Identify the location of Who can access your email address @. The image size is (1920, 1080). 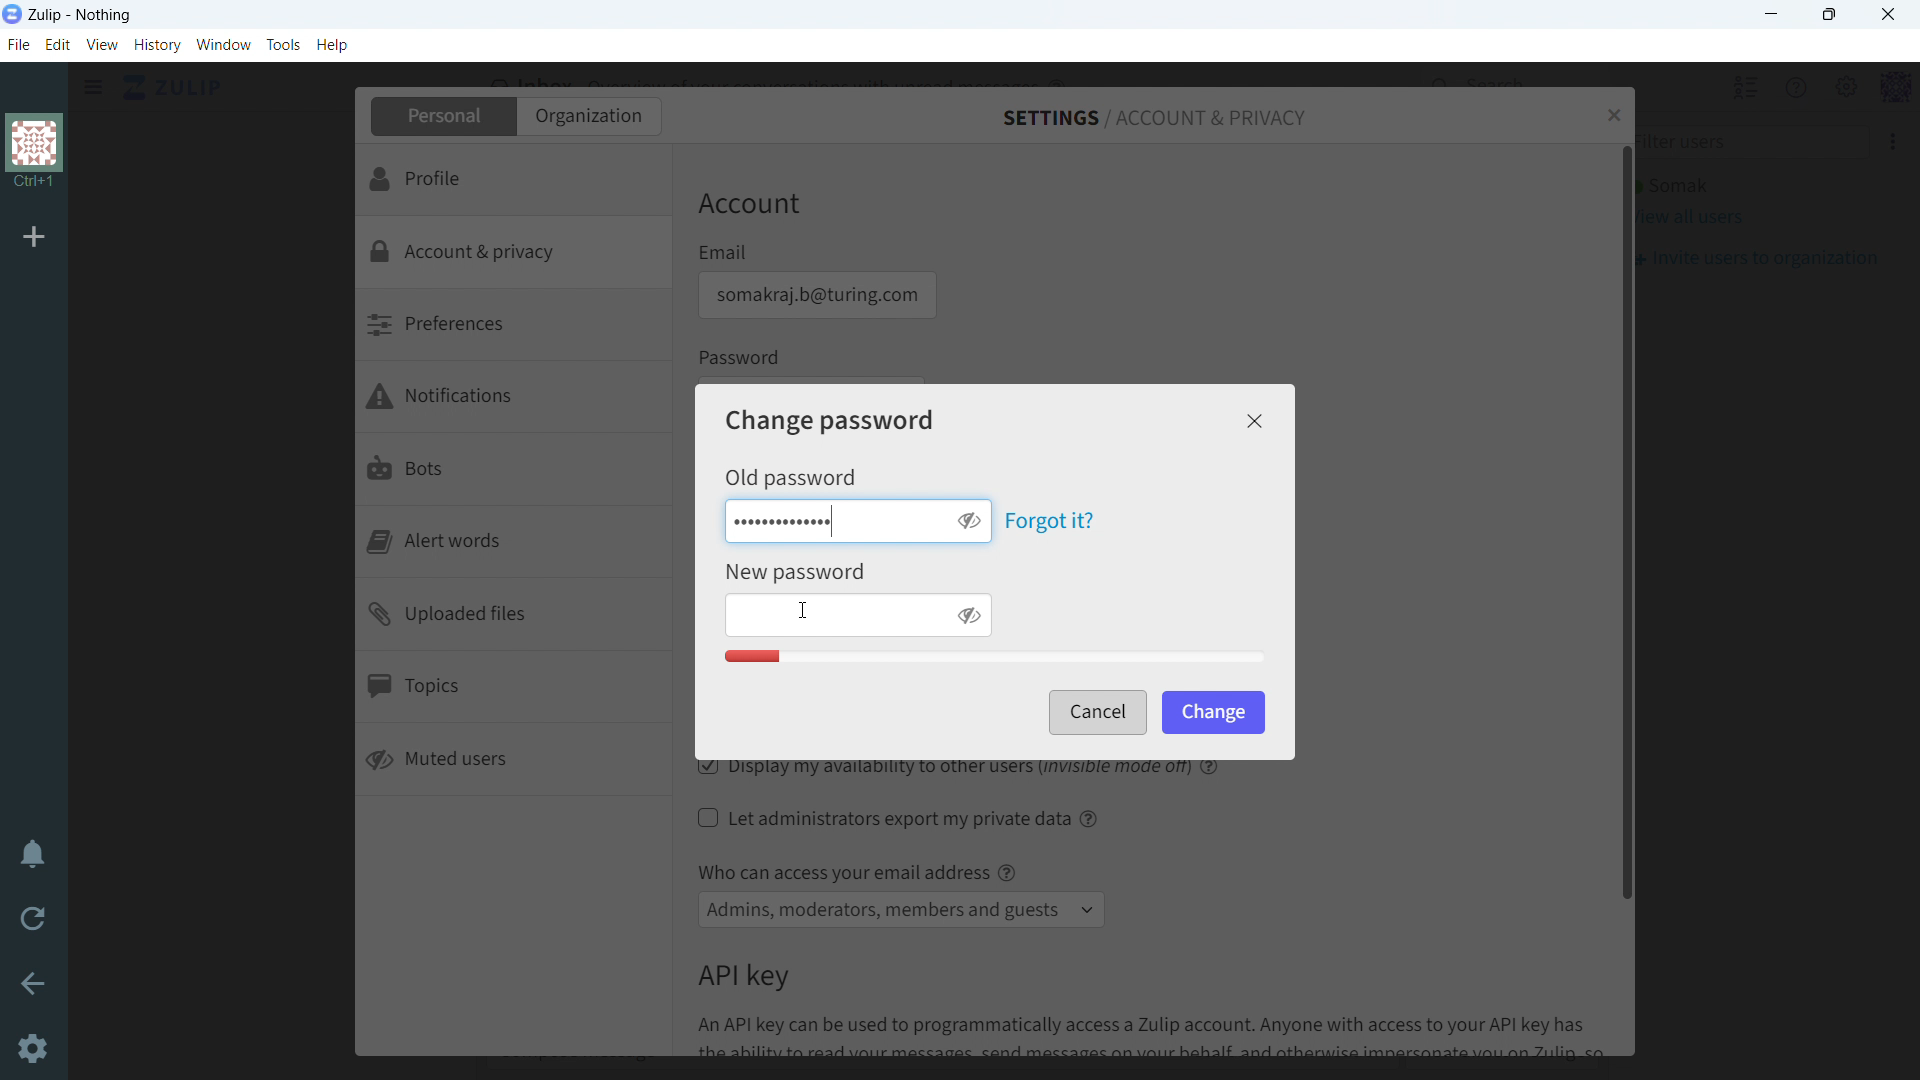
(856, 872).